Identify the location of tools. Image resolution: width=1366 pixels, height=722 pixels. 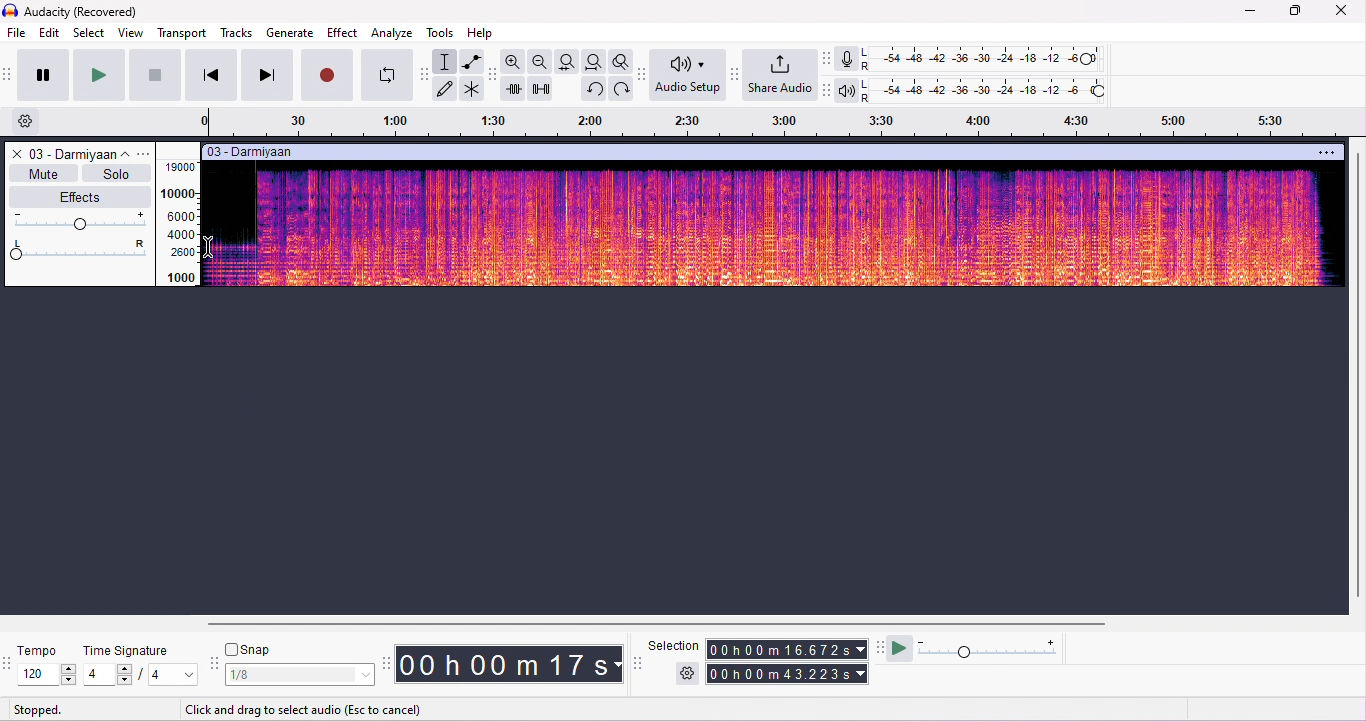
(439, 32).